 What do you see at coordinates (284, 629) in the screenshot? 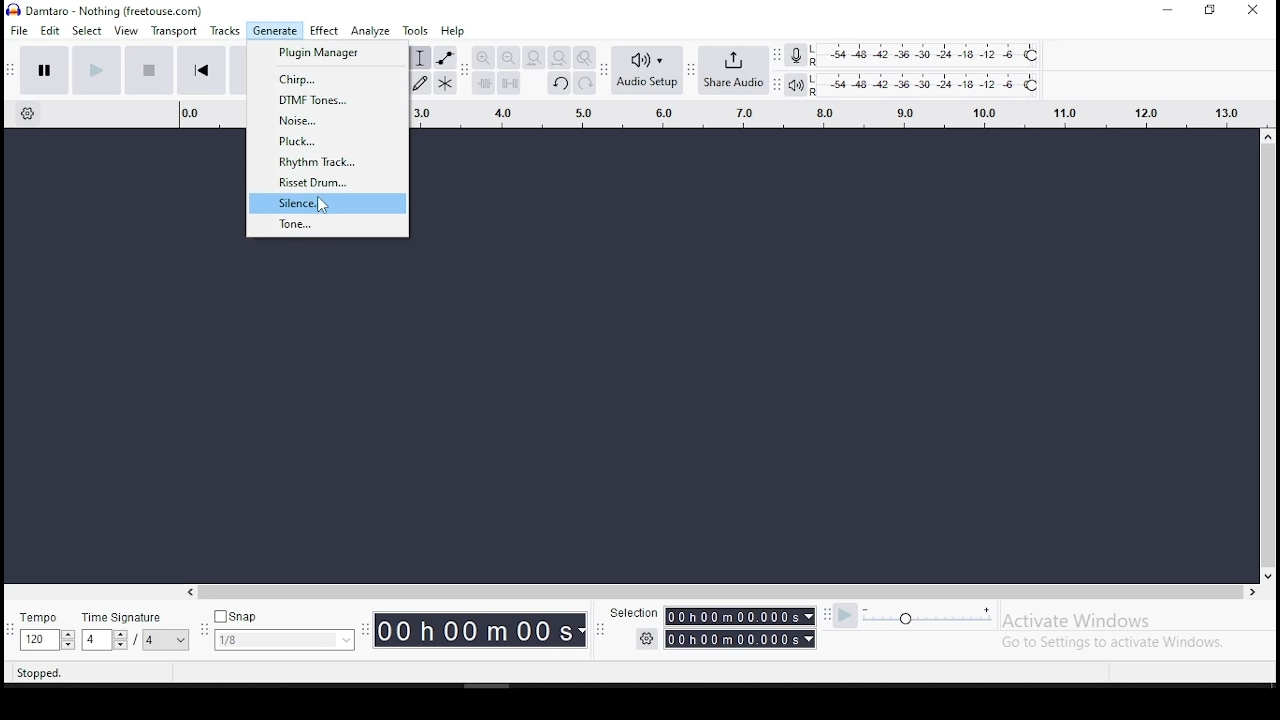
I see `snap` at bounding box center [284, 629].